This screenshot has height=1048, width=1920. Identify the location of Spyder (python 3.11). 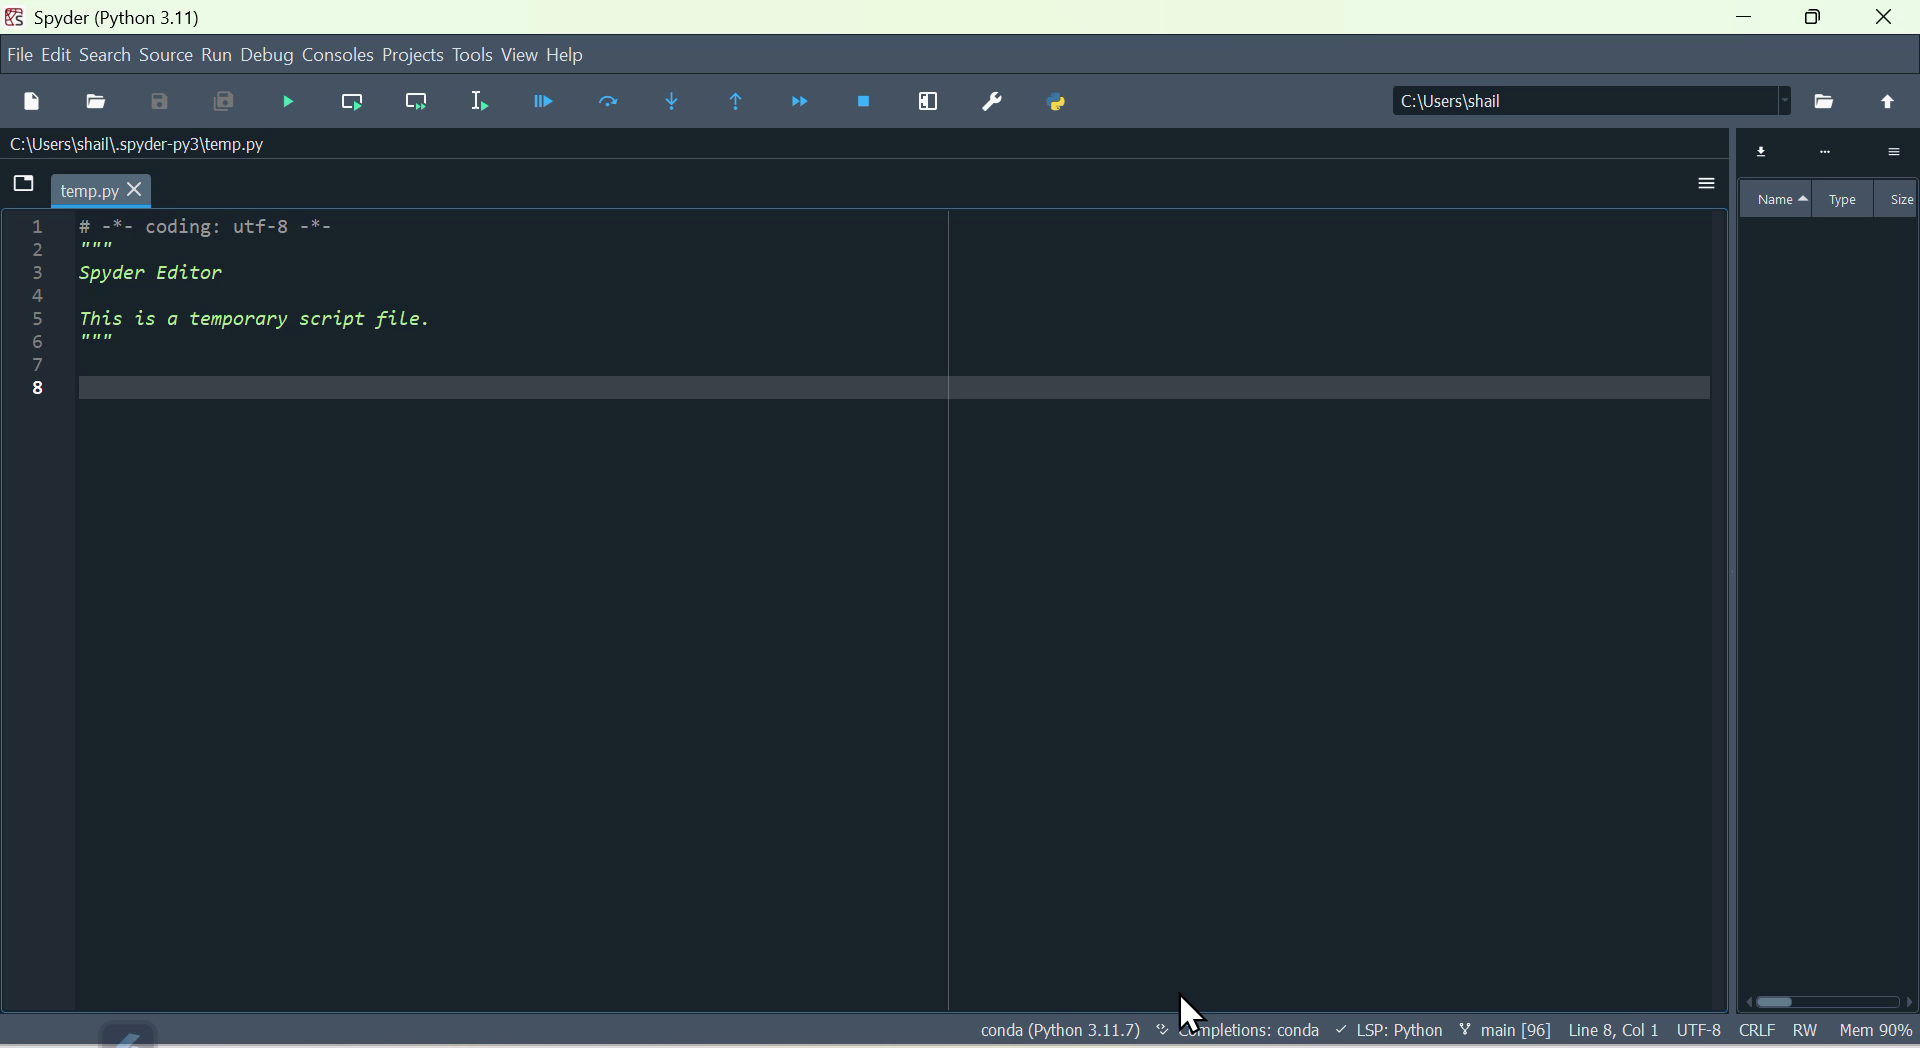
(113, 16).